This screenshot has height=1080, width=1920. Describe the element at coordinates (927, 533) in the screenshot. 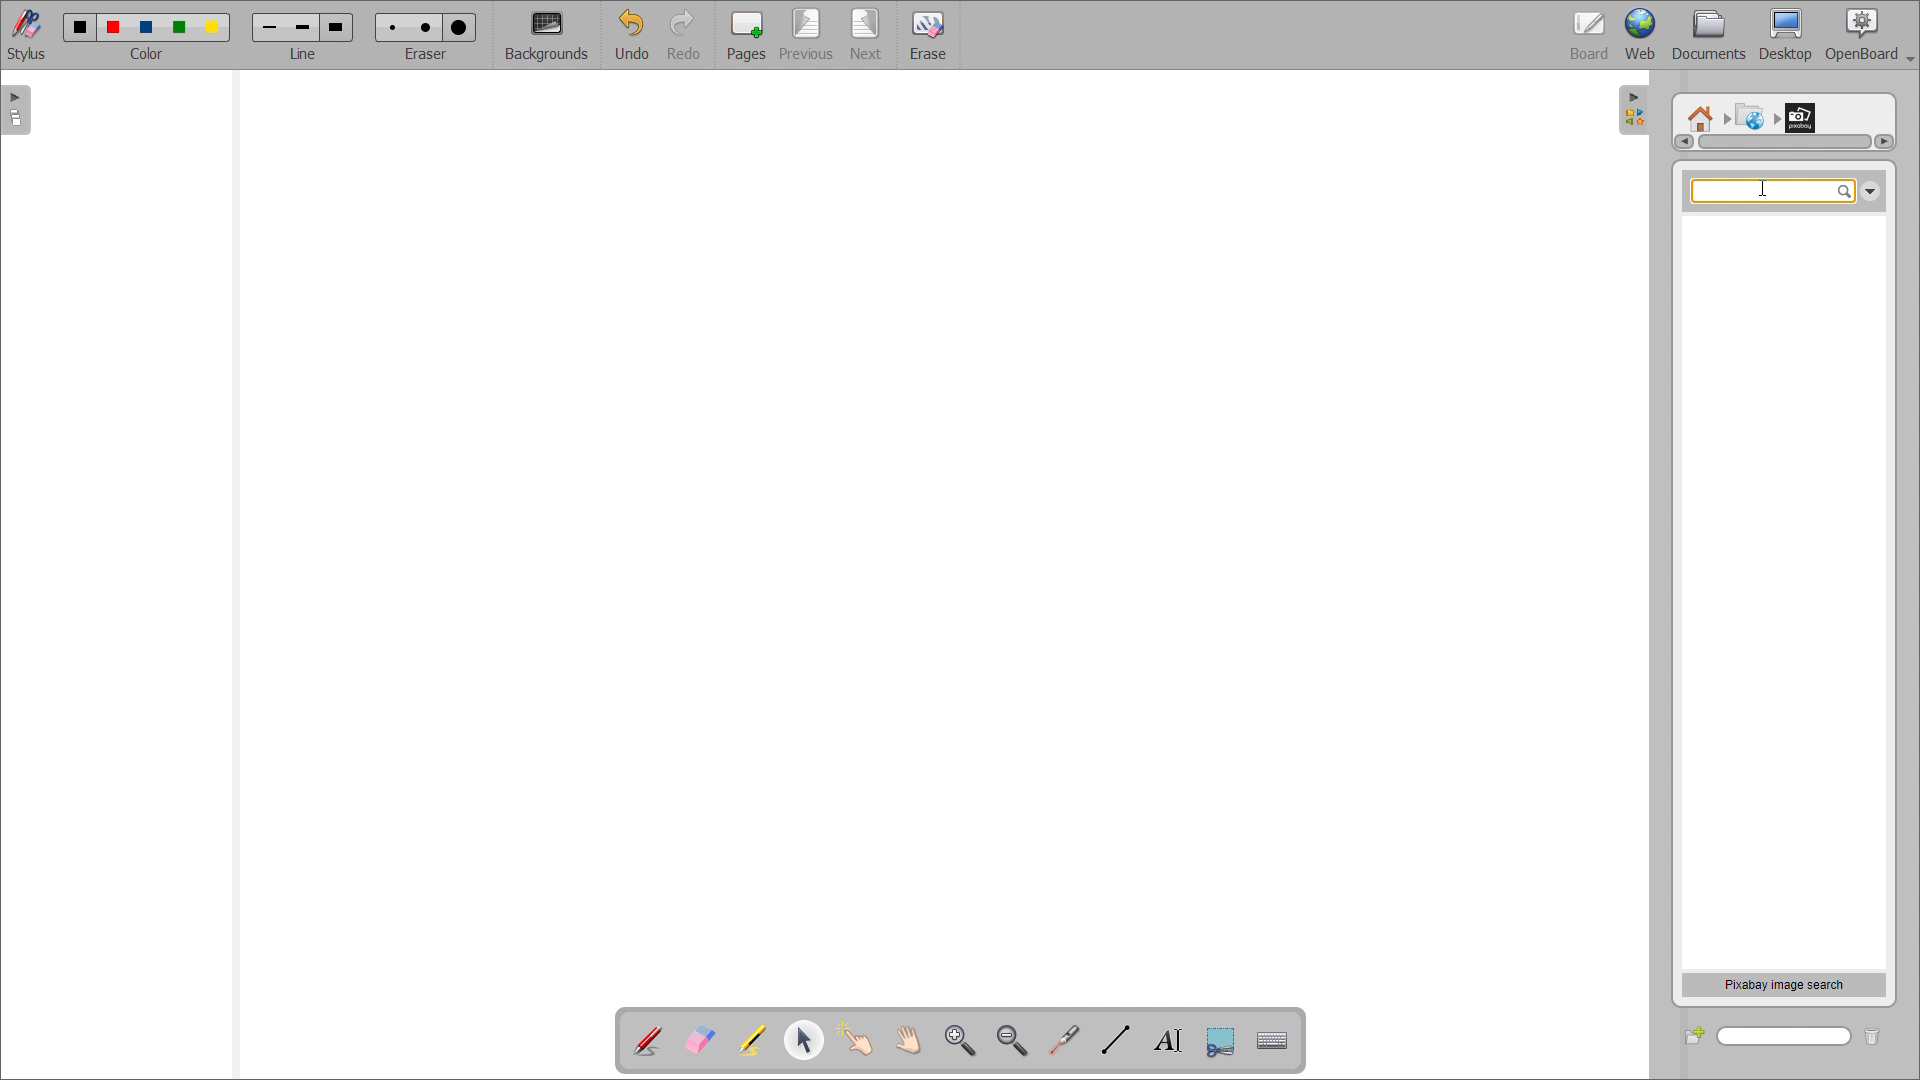

I see `board space` at that location.